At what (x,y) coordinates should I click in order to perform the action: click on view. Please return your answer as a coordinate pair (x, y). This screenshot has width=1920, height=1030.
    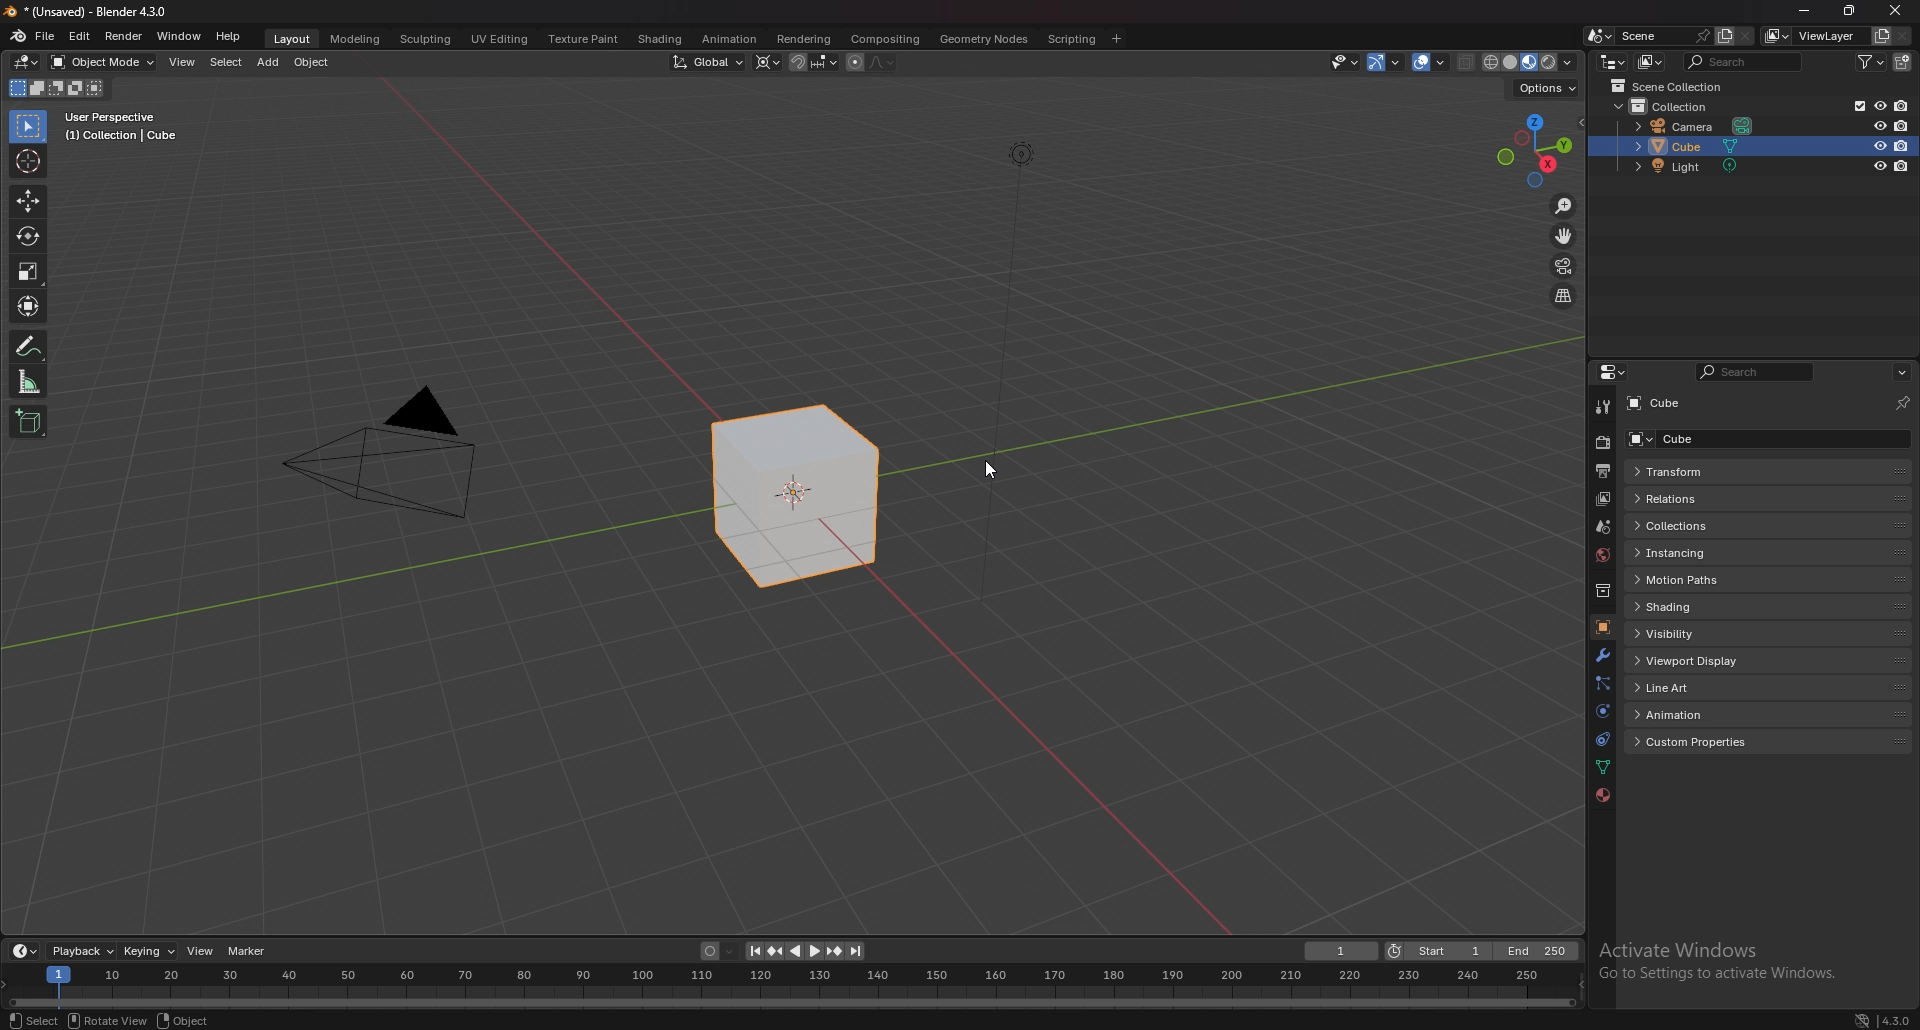
    Looking at the image, I should click on (182, 62).